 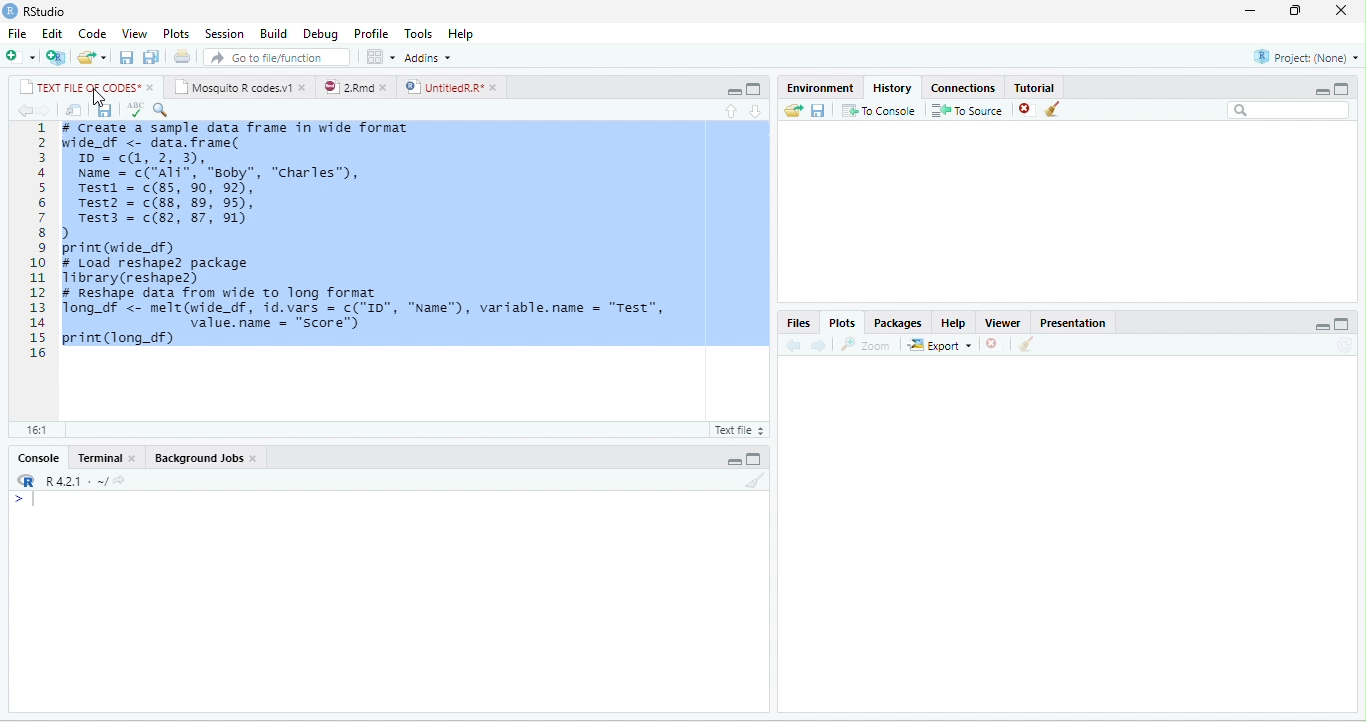 I want to click on # Load reshape2 package Library(reshape2), so click(x=170, y=271).